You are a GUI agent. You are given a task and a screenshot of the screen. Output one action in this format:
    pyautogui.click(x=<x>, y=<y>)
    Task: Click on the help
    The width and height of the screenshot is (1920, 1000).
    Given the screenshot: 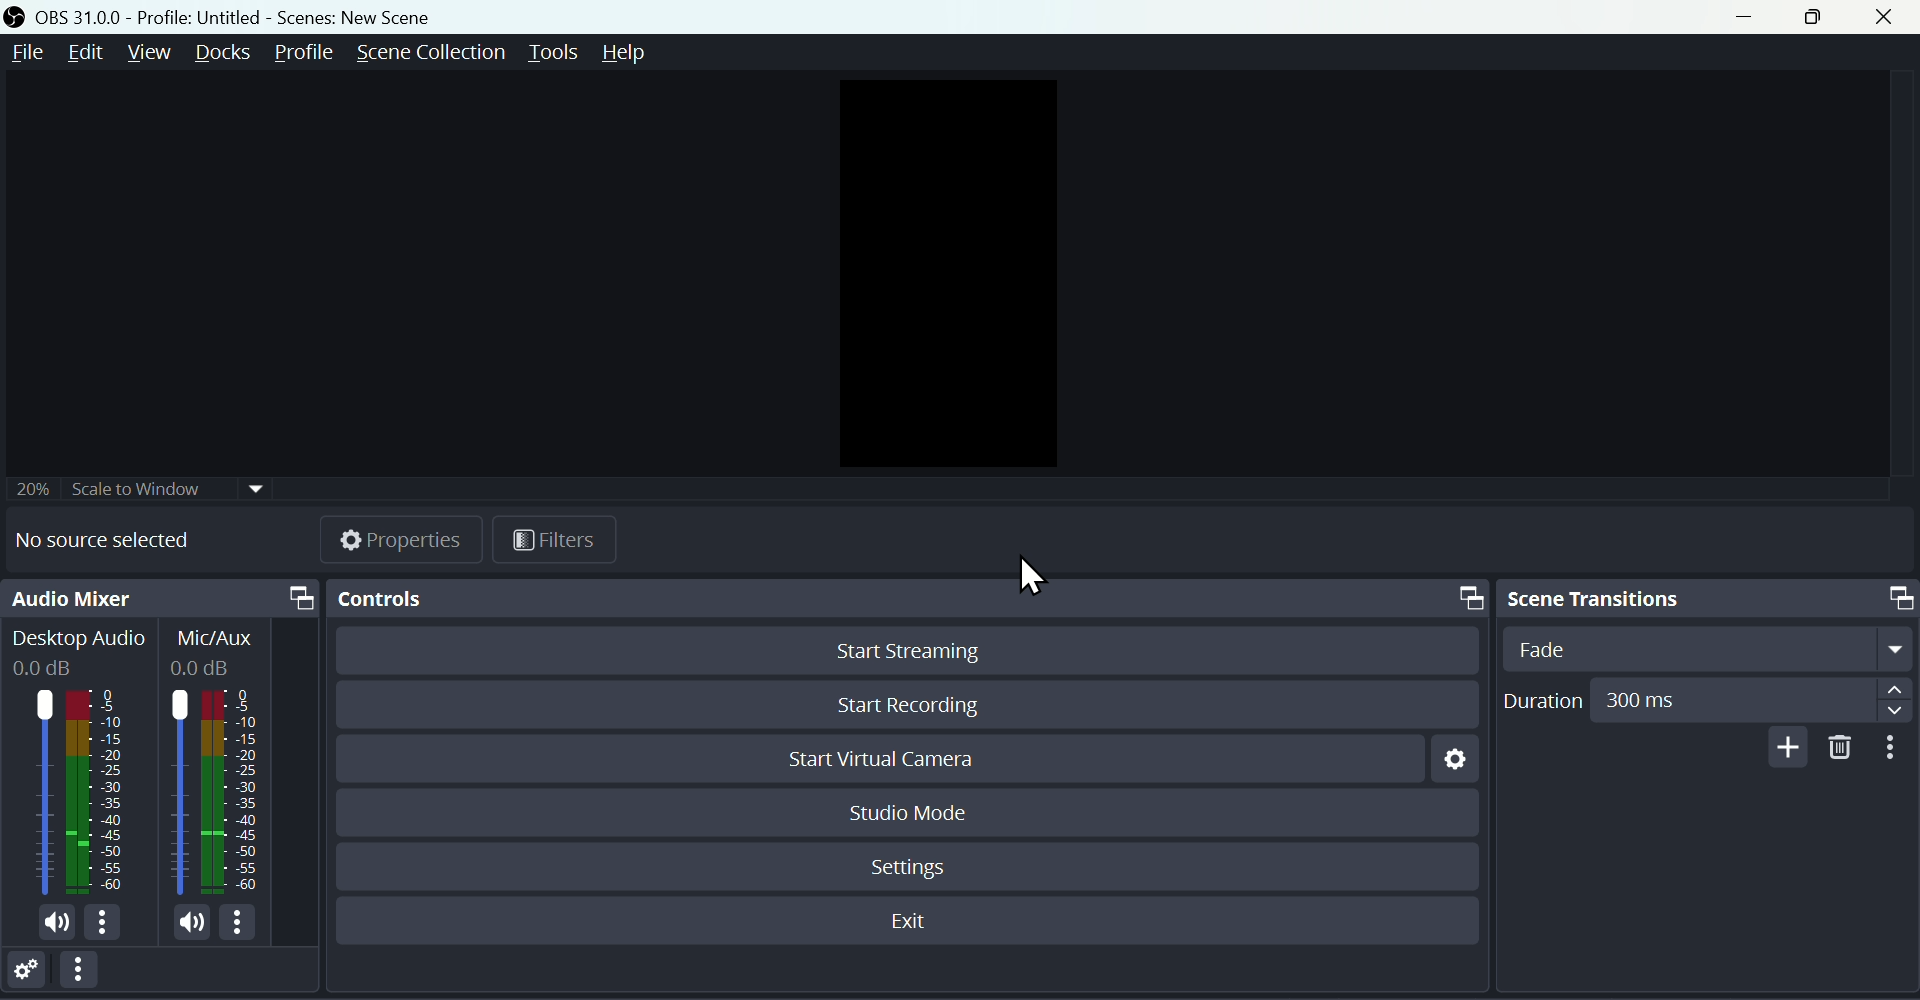 What is the action you would take?
    pyautogui.click(x=635, y=53)
    